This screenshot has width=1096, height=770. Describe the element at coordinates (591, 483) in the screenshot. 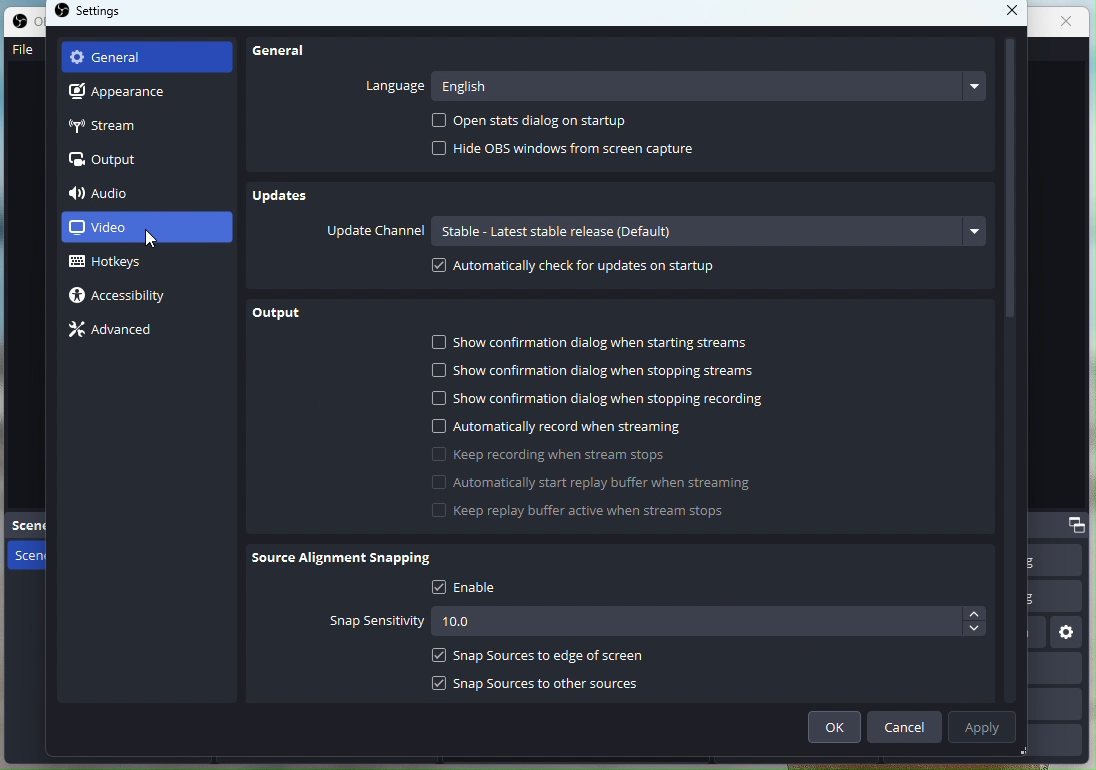

I see `Automatically start replay buffer when streaming` at that location.